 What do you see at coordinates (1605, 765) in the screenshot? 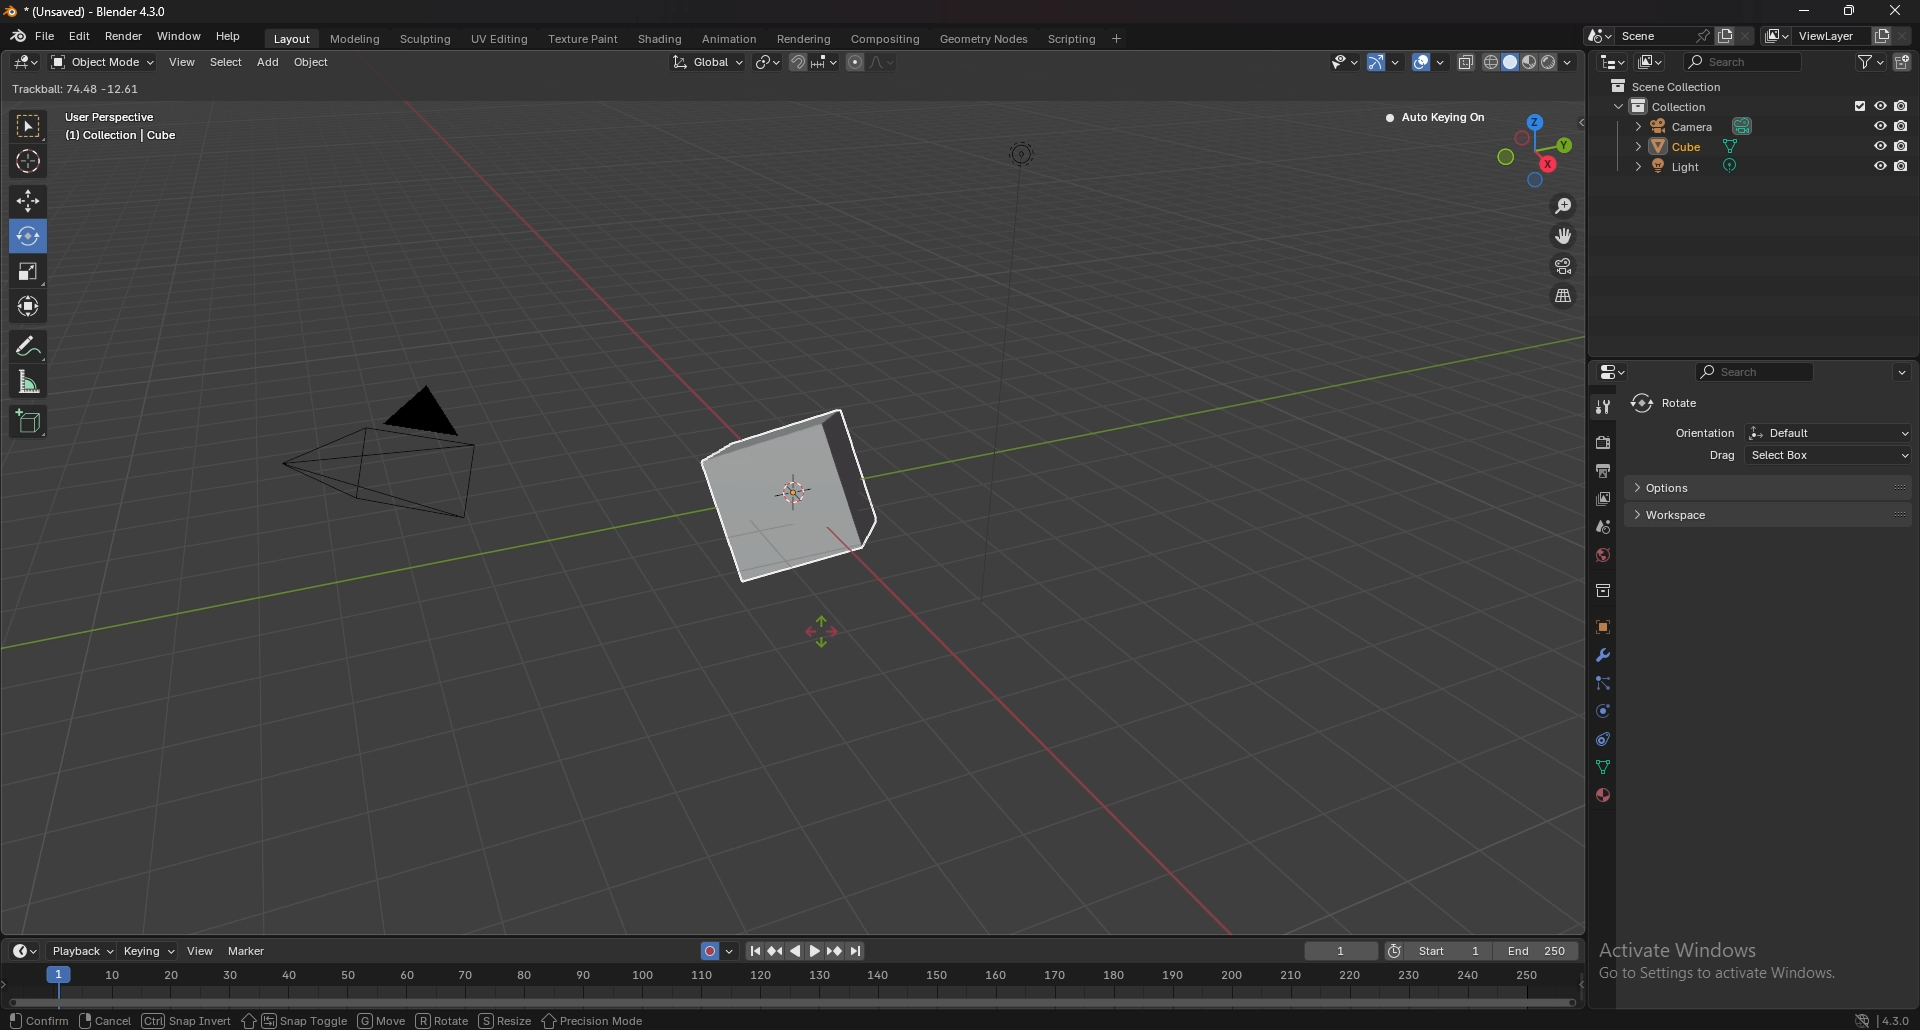
I see `data` at bounding box center [1605, 765].